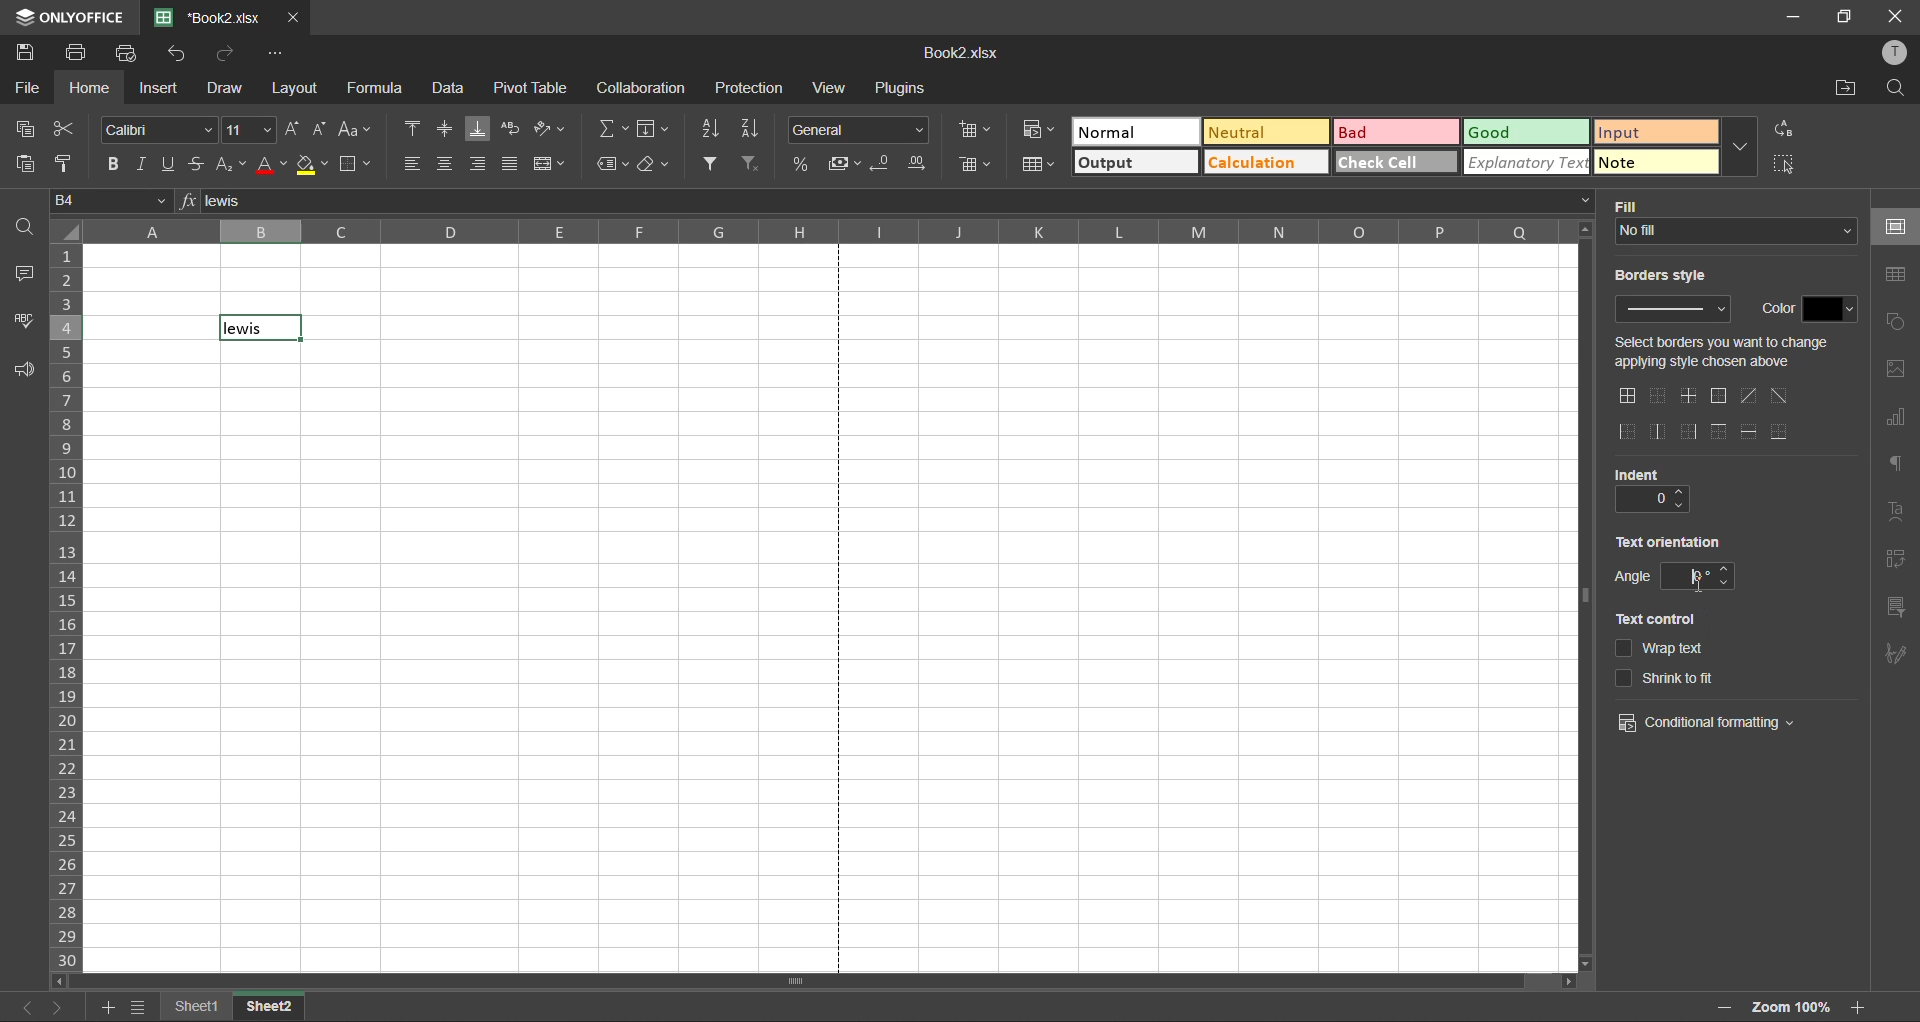 The image size is (1920, 1022). I want to click on select all, so click(1782, 165).